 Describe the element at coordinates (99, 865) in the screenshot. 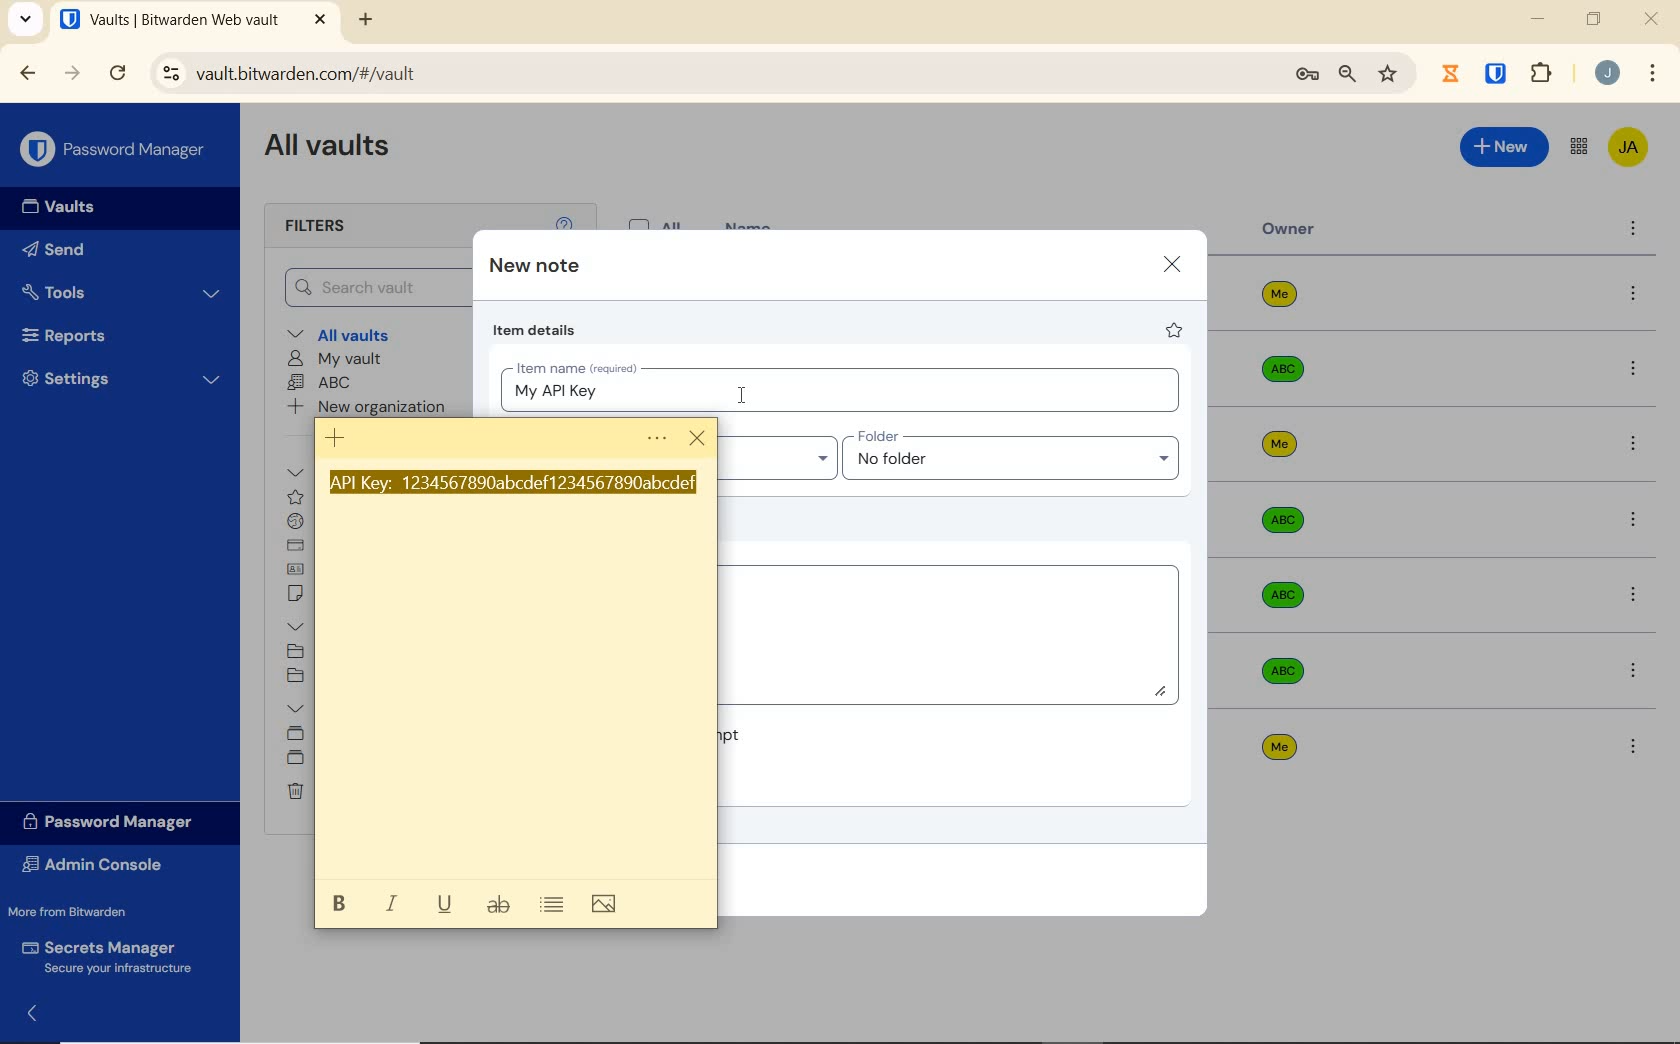

I see `Admin Console` at that location.